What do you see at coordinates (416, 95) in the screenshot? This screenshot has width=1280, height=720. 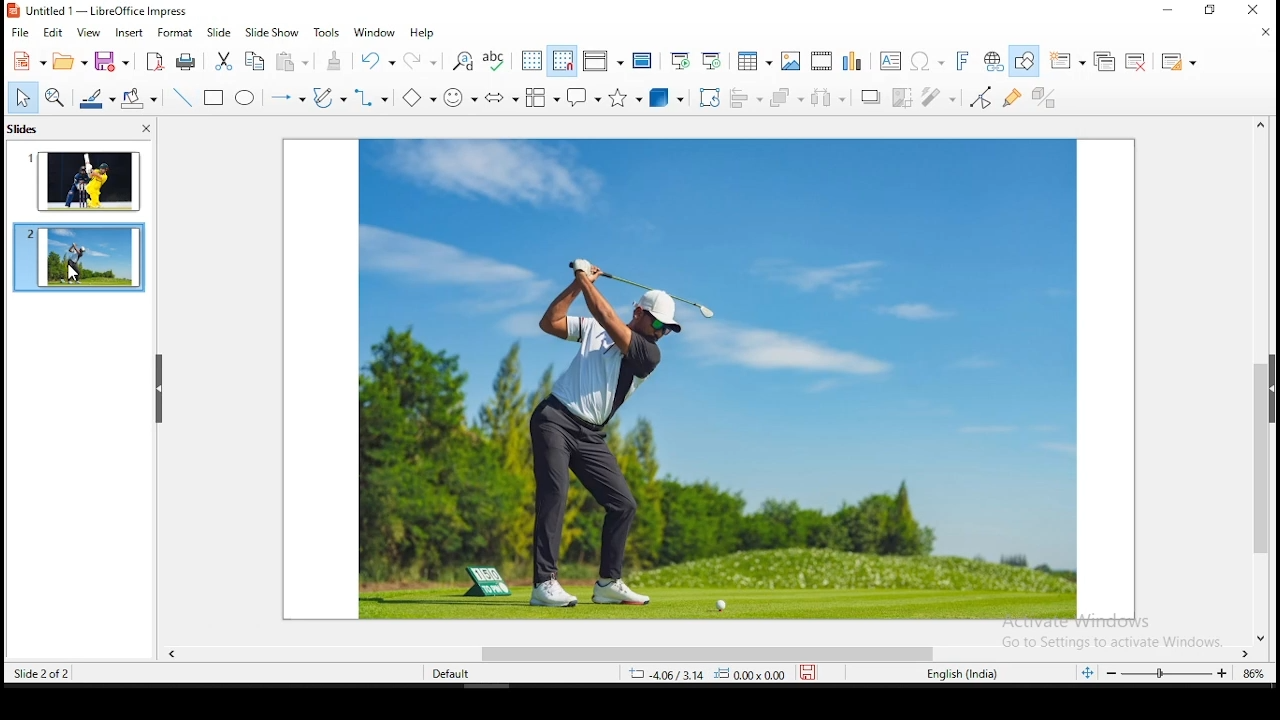 I see `basic shapes` at bounding box center [416, 95].